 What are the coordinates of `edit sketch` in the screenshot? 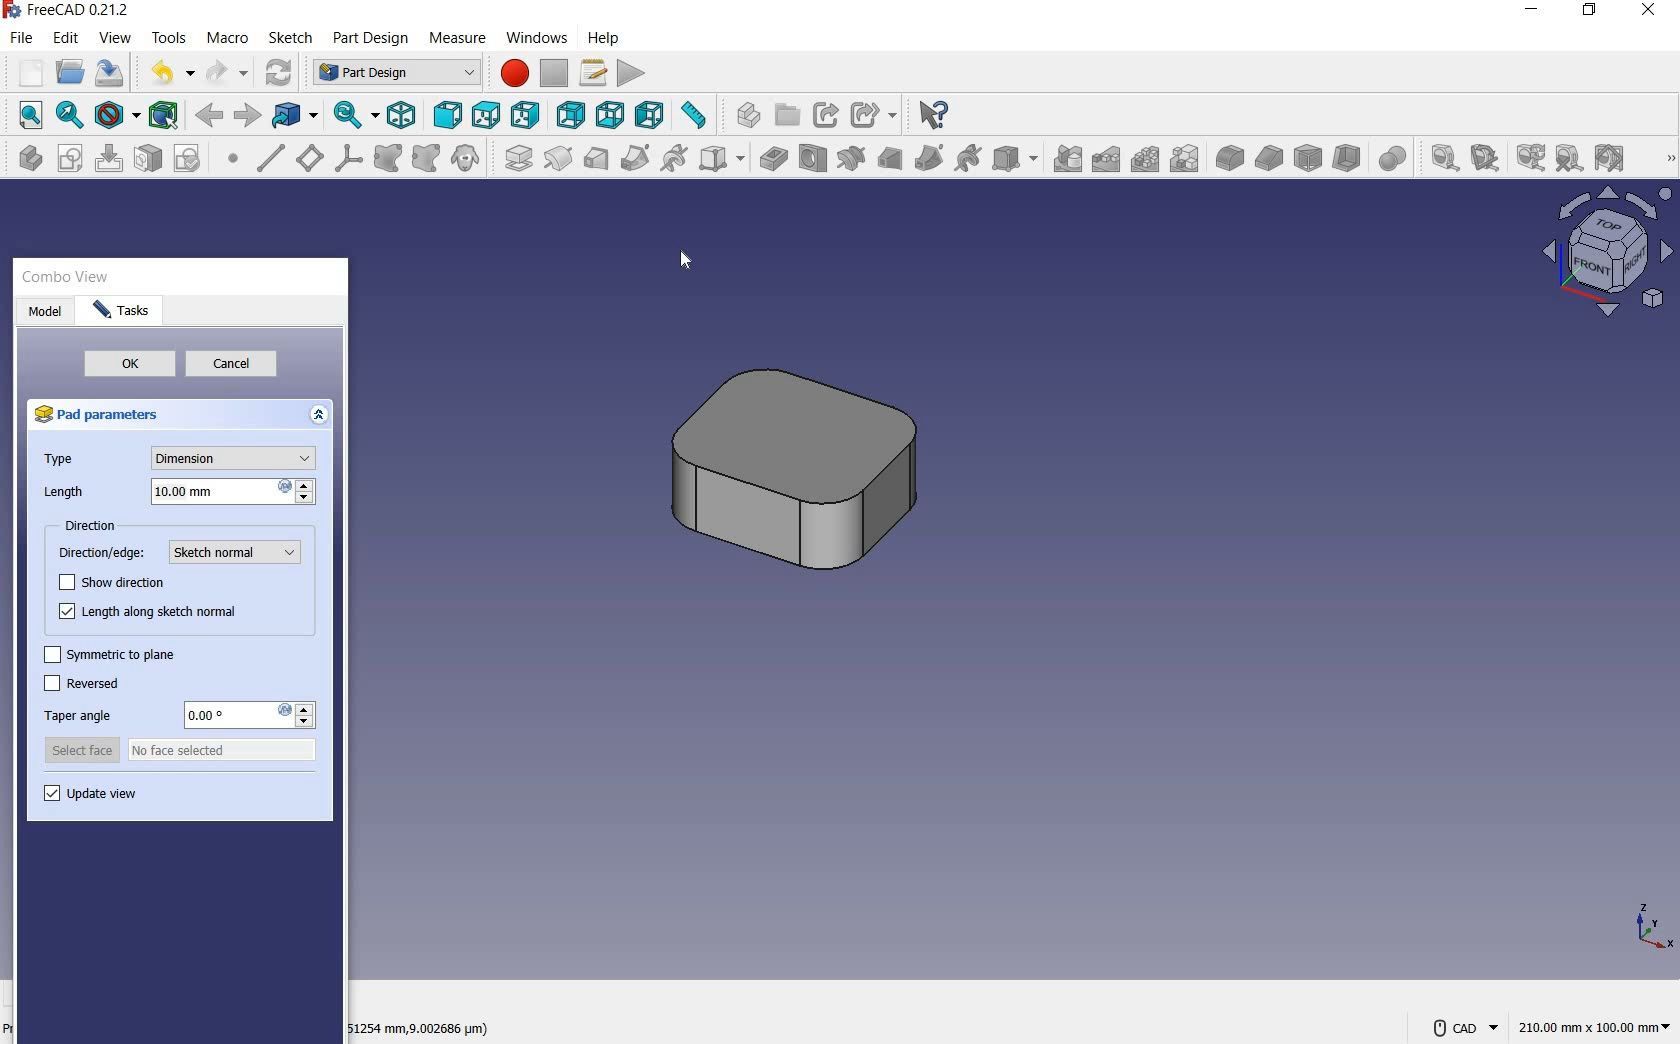 It's located at (111, 160).